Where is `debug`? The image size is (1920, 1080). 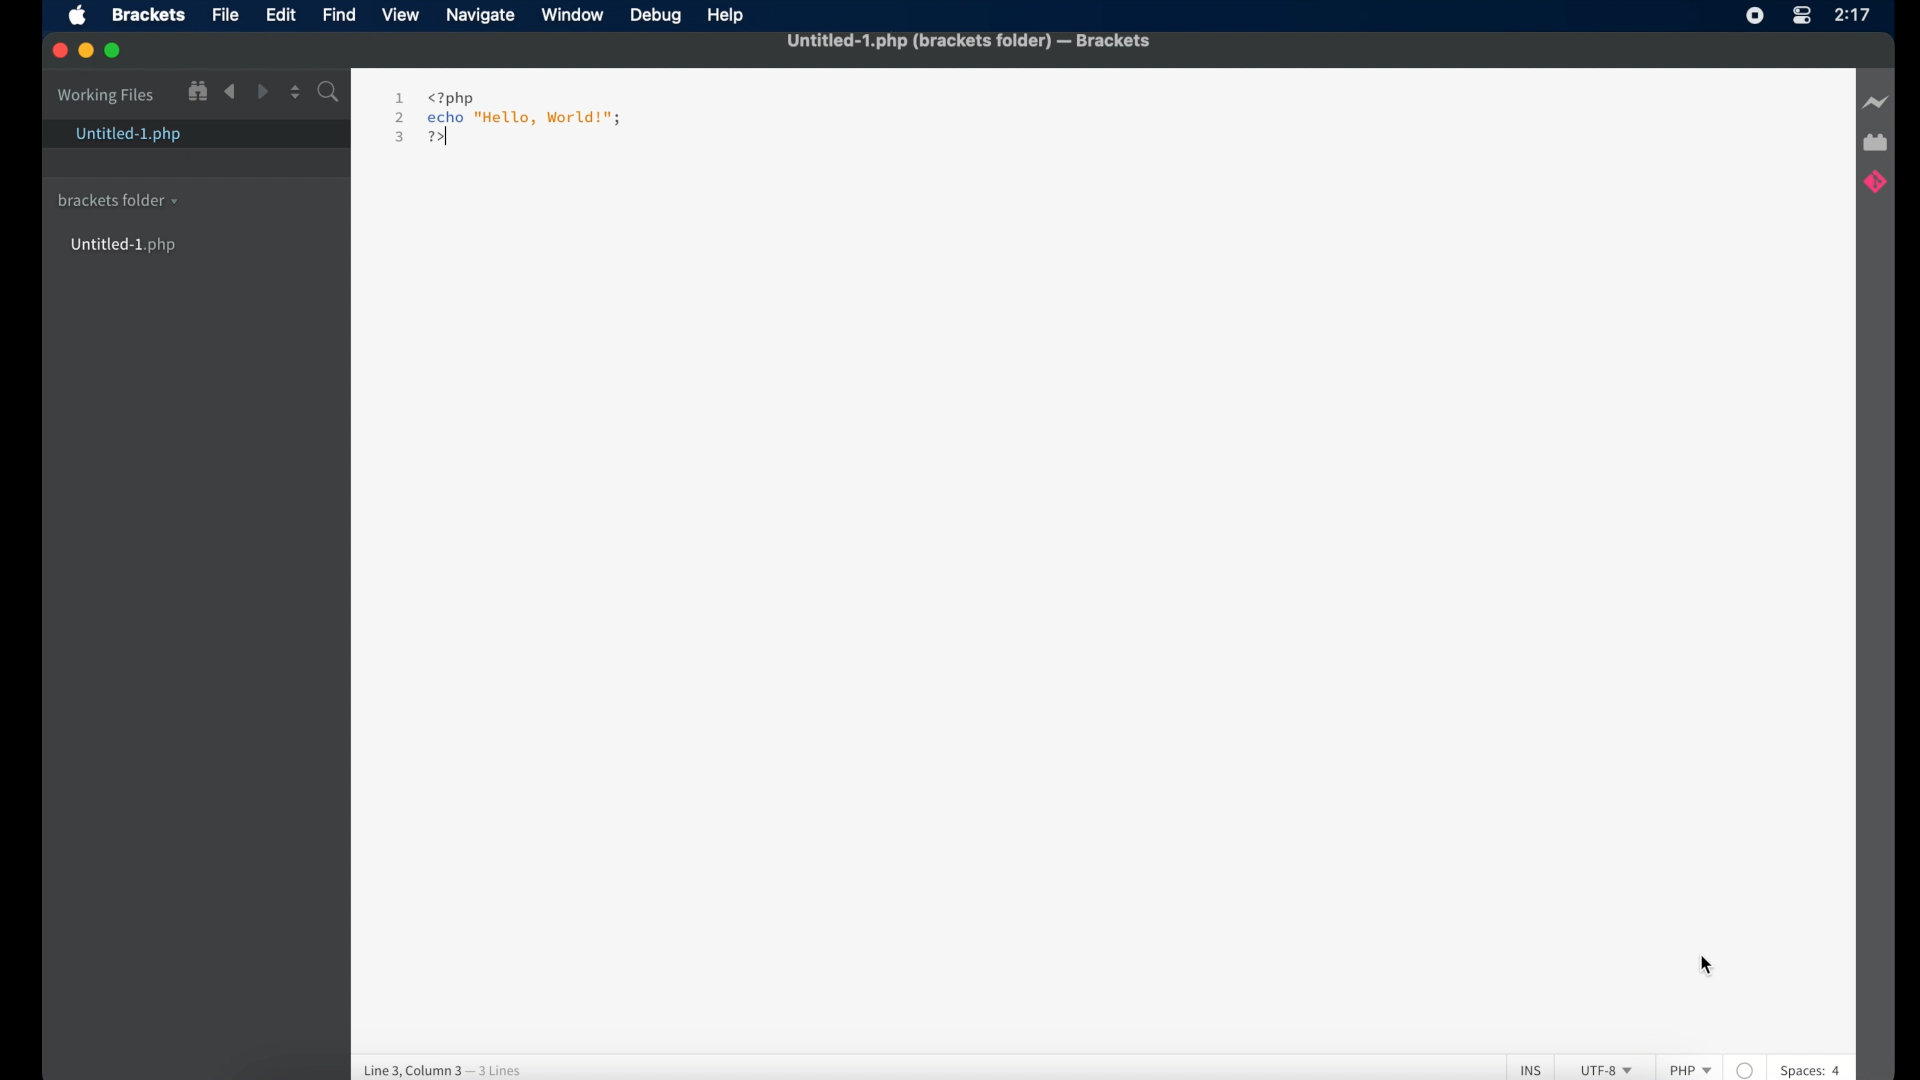
debug is located at coordinates (655, 17).